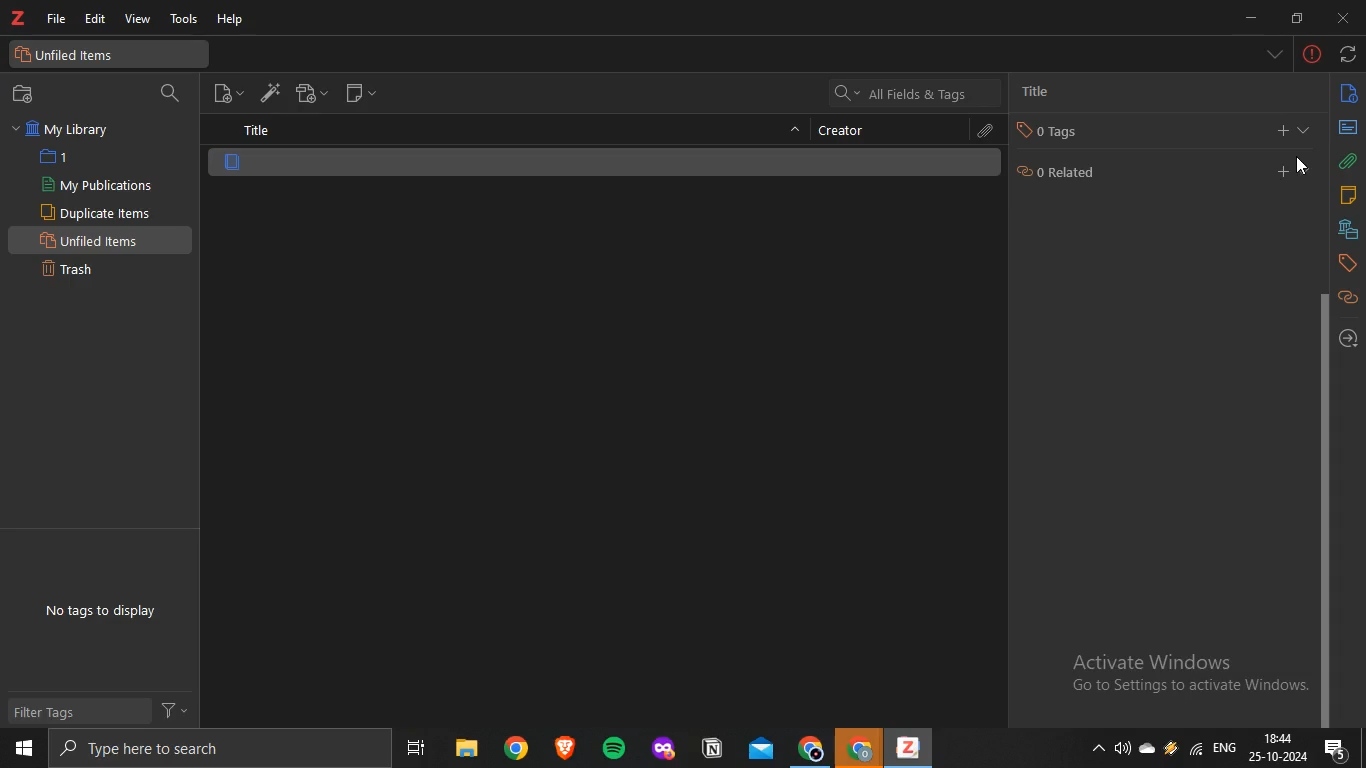 This screenshot has width=1366, height=768. Describe the element at coordinates (1145, 748) in the screenshot. I see `onedrive` at that location.